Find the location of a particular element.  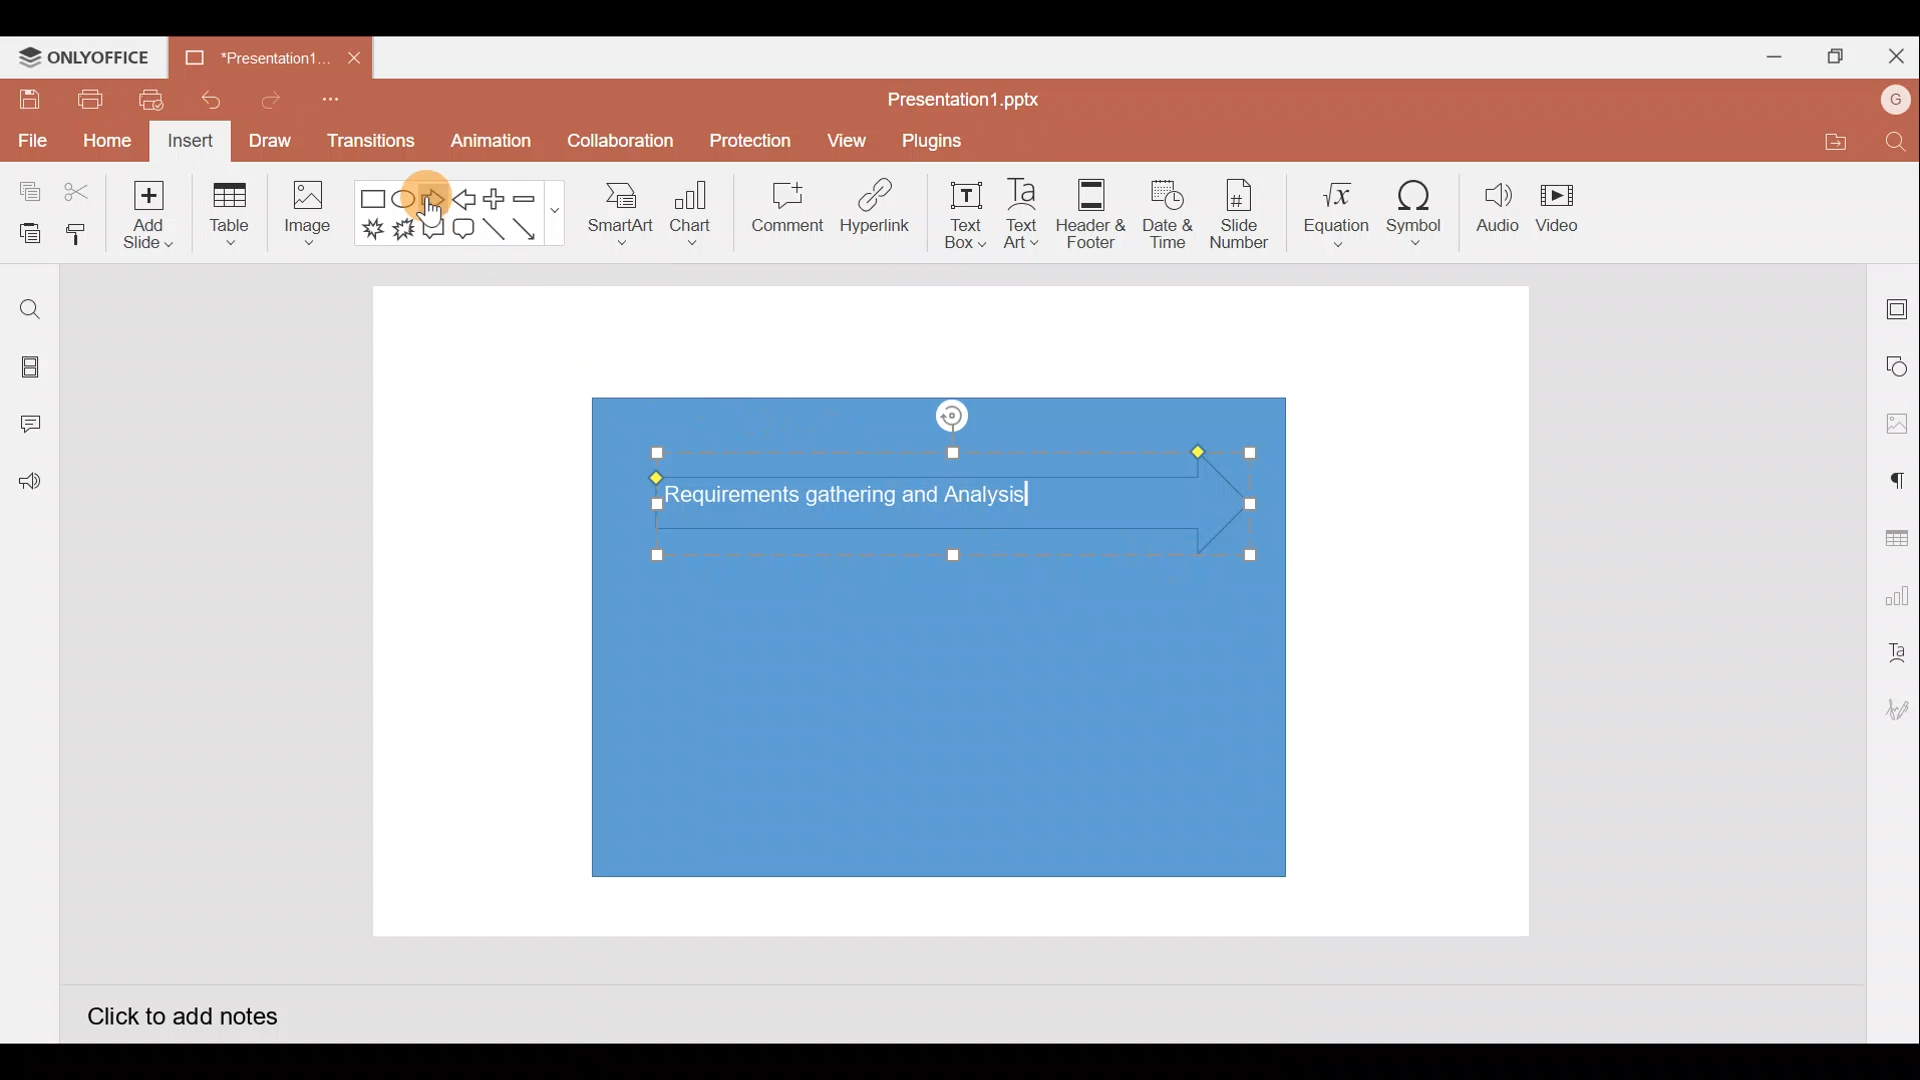

Print file is located at coordinates (88, 98).